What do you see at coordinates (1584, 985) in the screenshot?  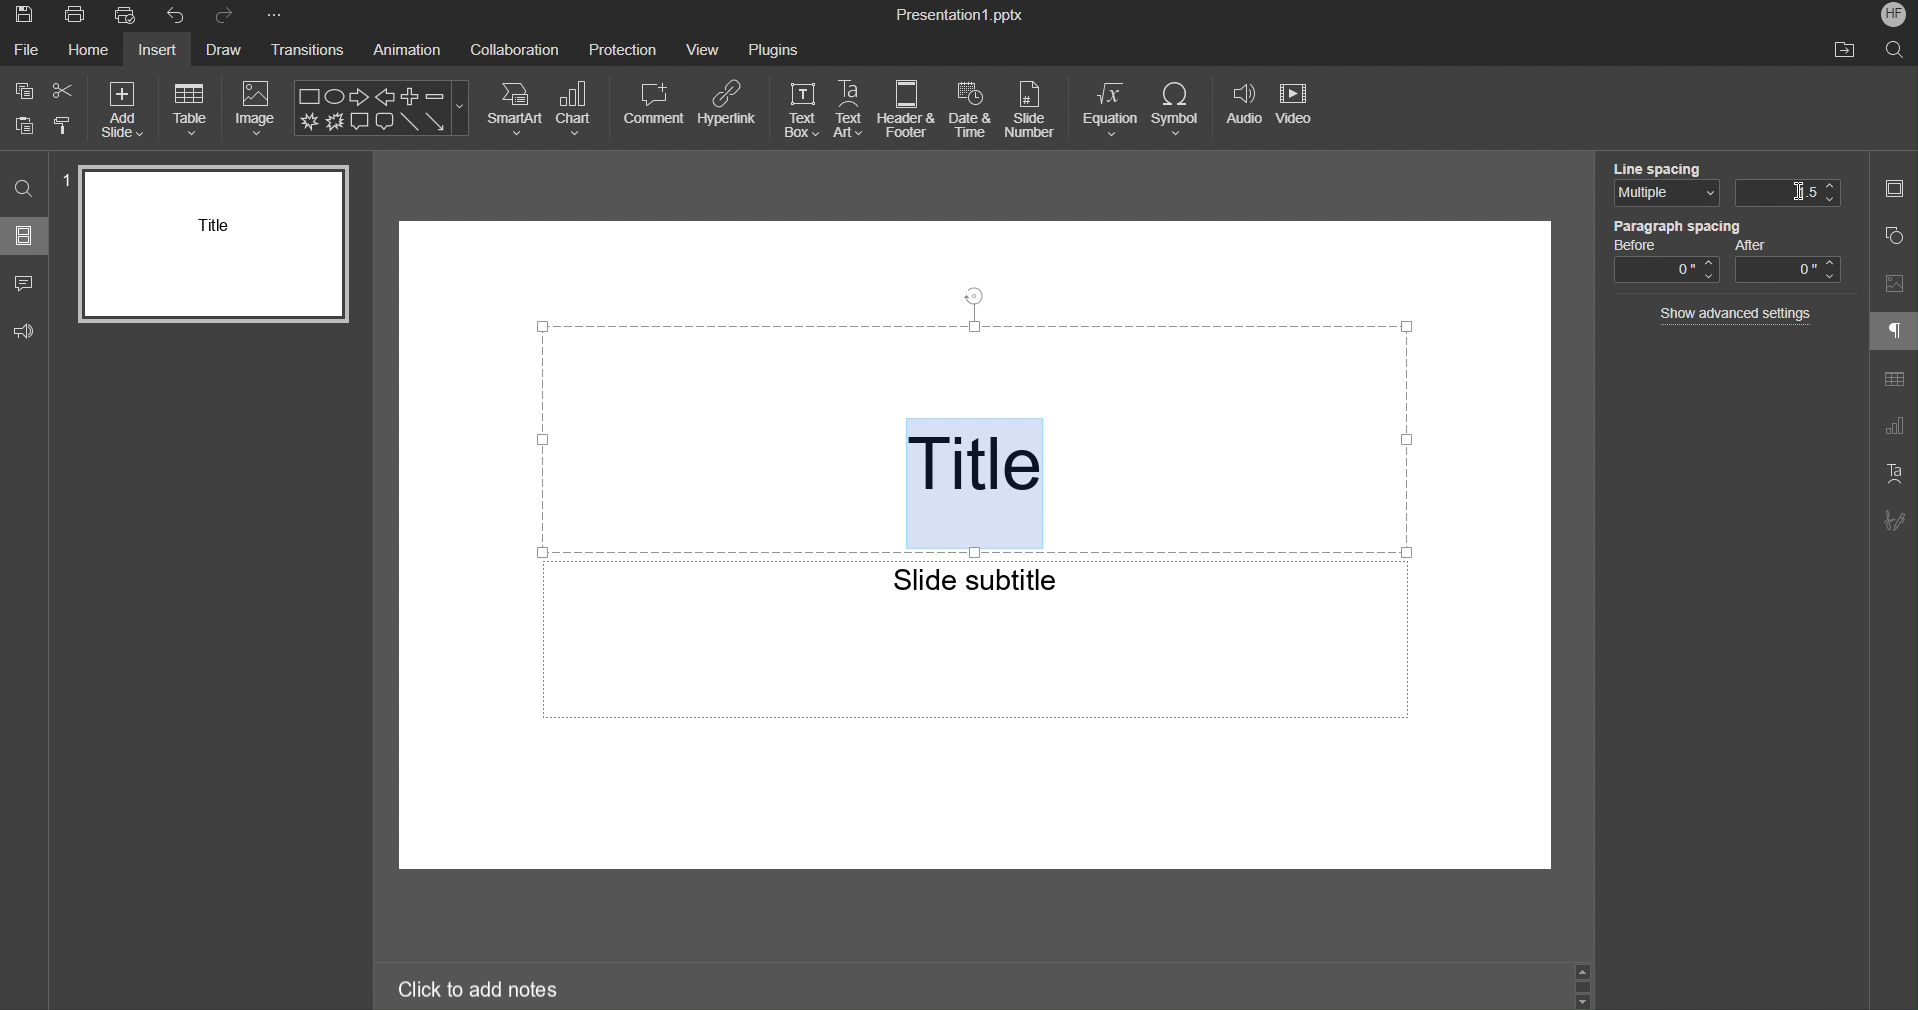 I see `Scroll Up and Down buttons` at bounding box center [1584, 985].